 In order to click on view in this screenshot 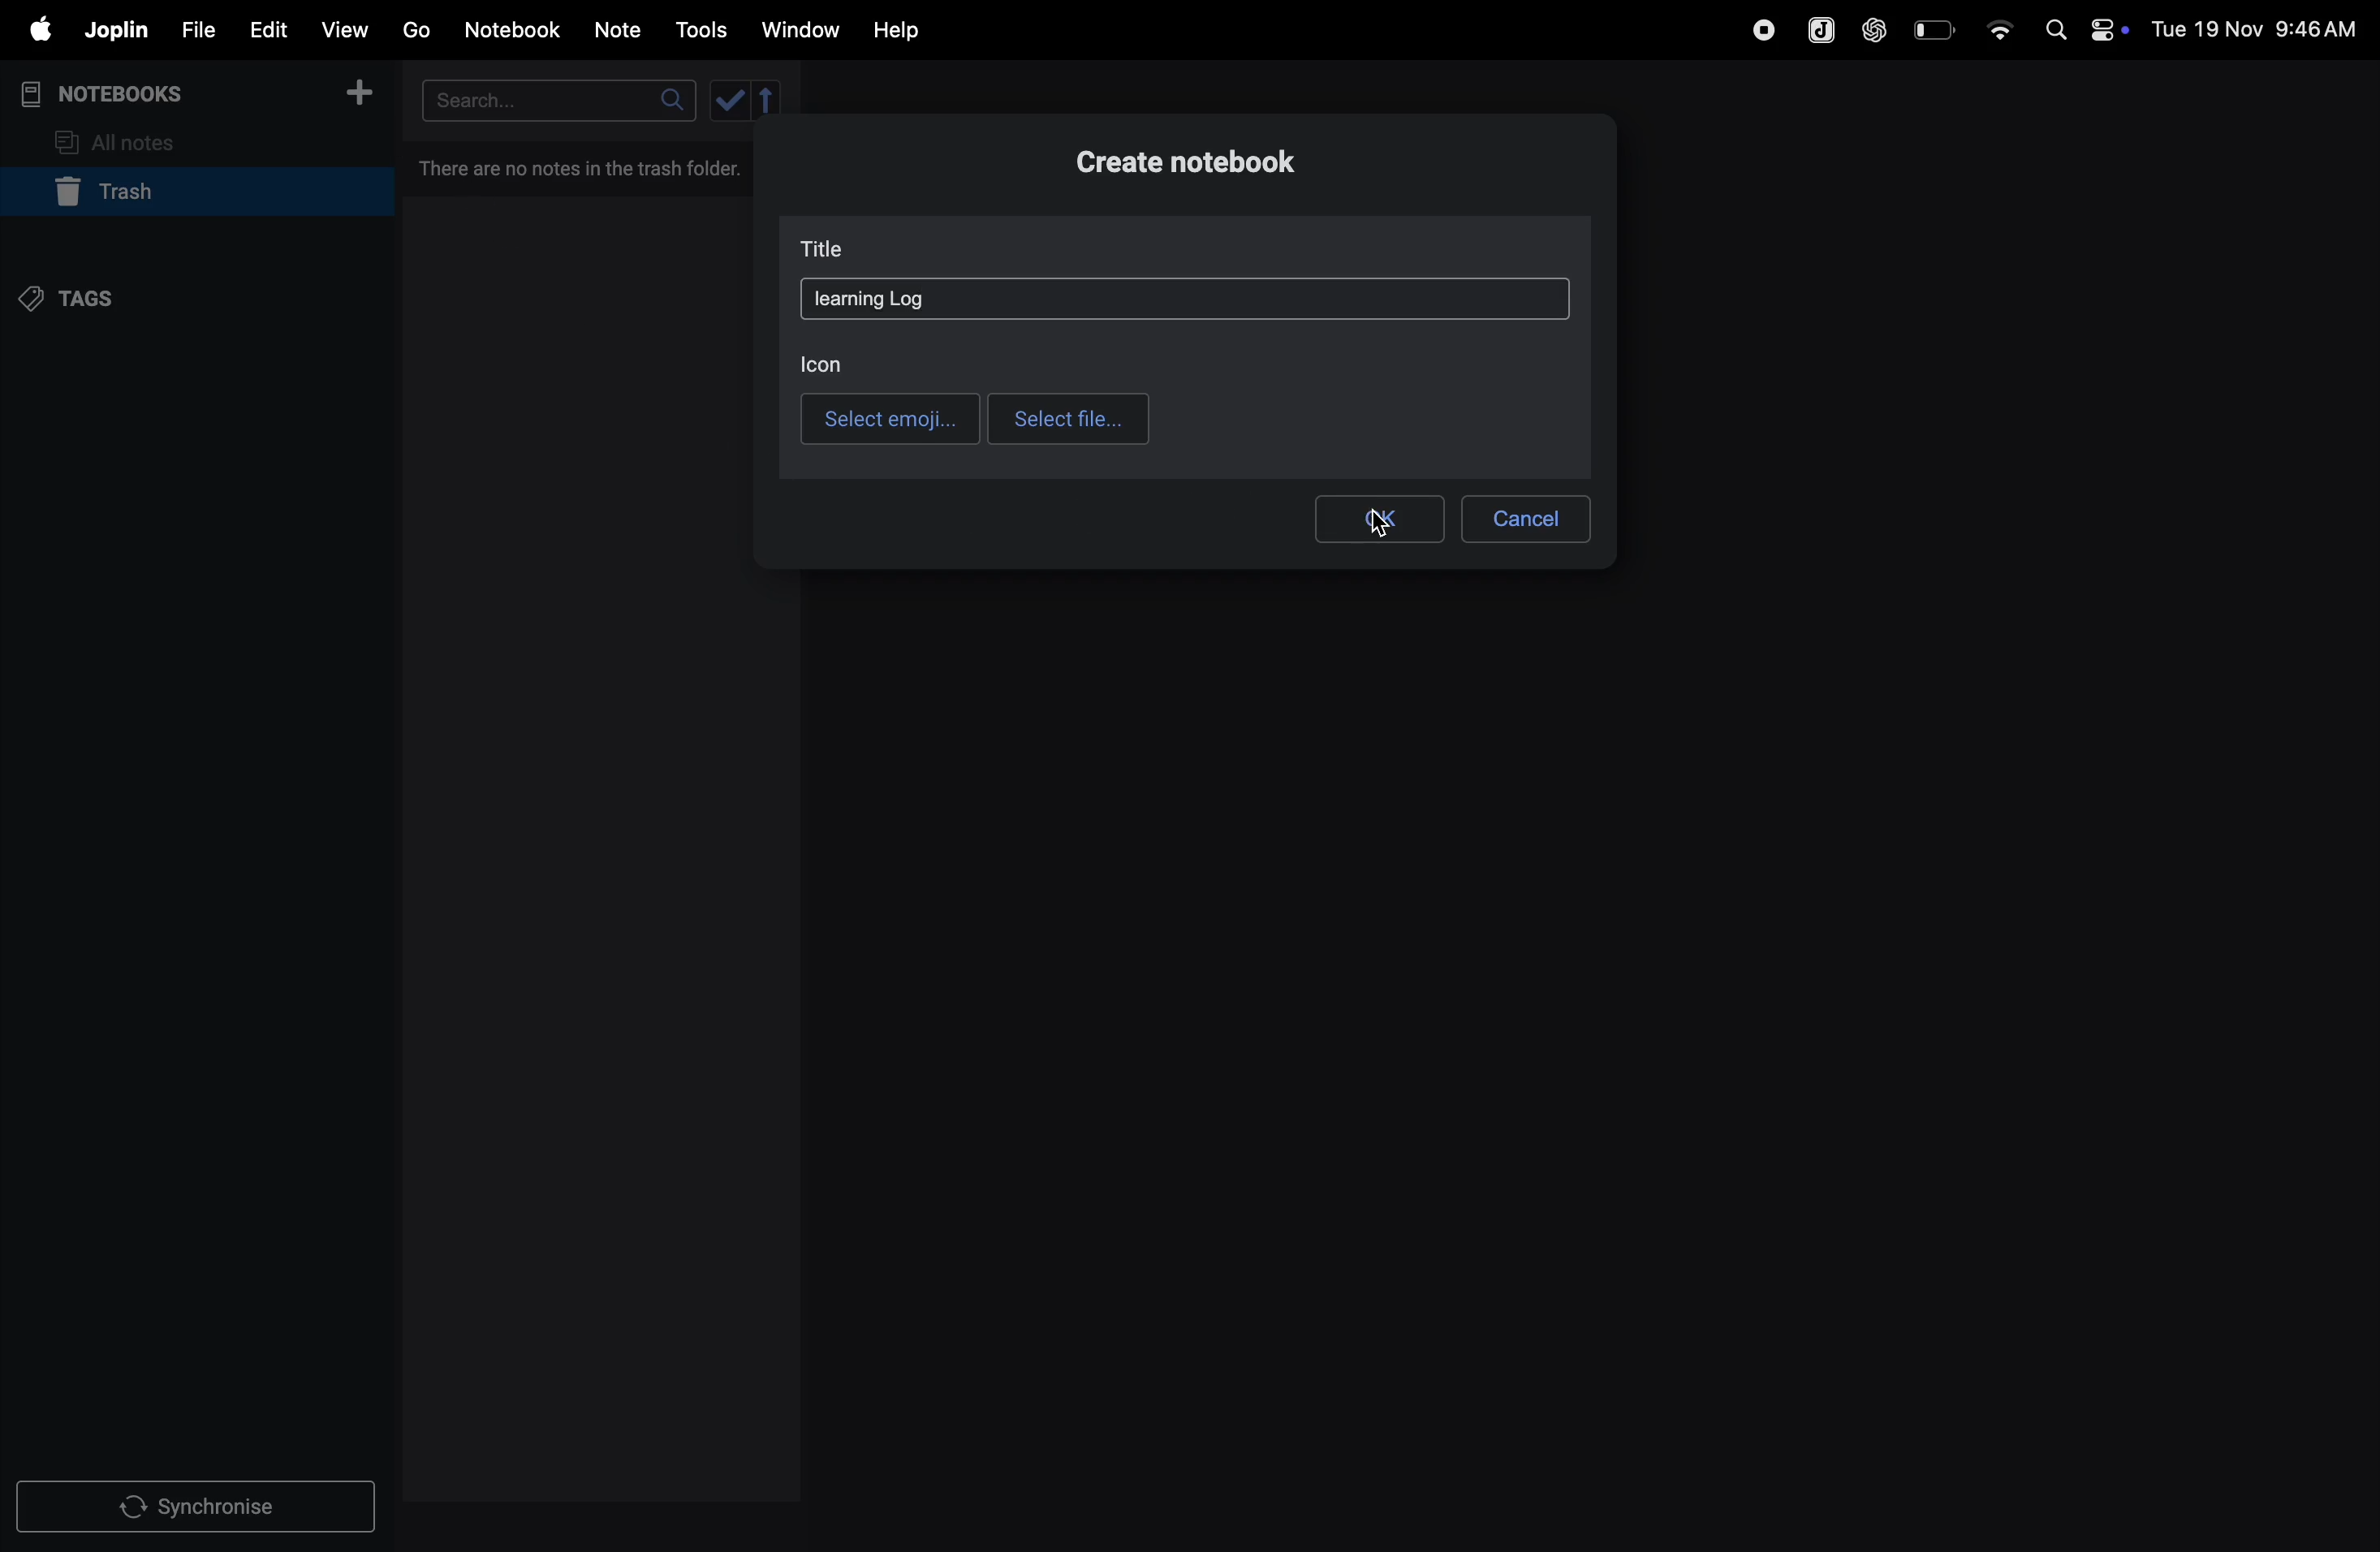, I will do `click(346, 29)`.